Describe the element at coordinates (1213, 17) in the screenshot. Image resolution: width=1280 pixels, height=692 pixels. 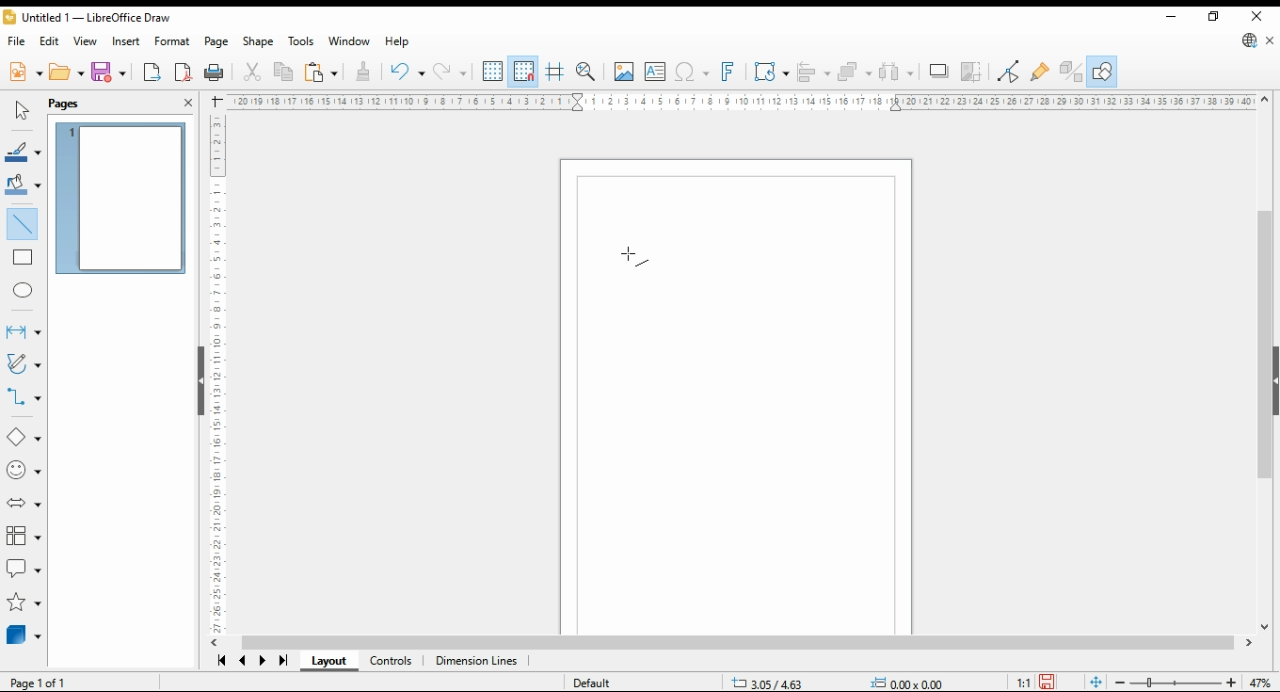
I see `restore` at that location.